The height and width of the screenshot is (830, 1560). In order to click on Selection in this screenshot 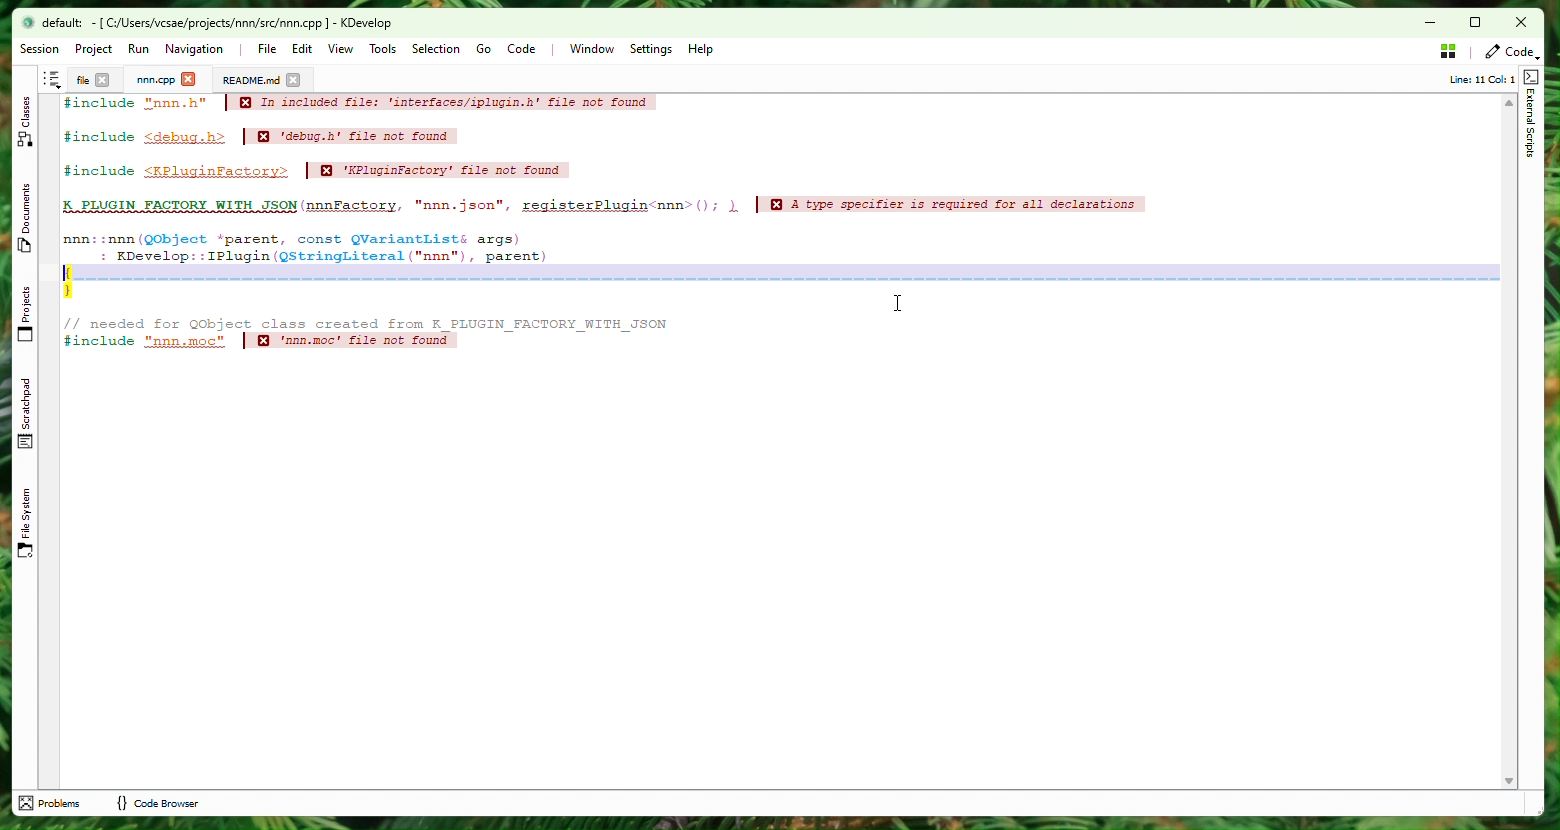, I will do `click(436, 48)`.